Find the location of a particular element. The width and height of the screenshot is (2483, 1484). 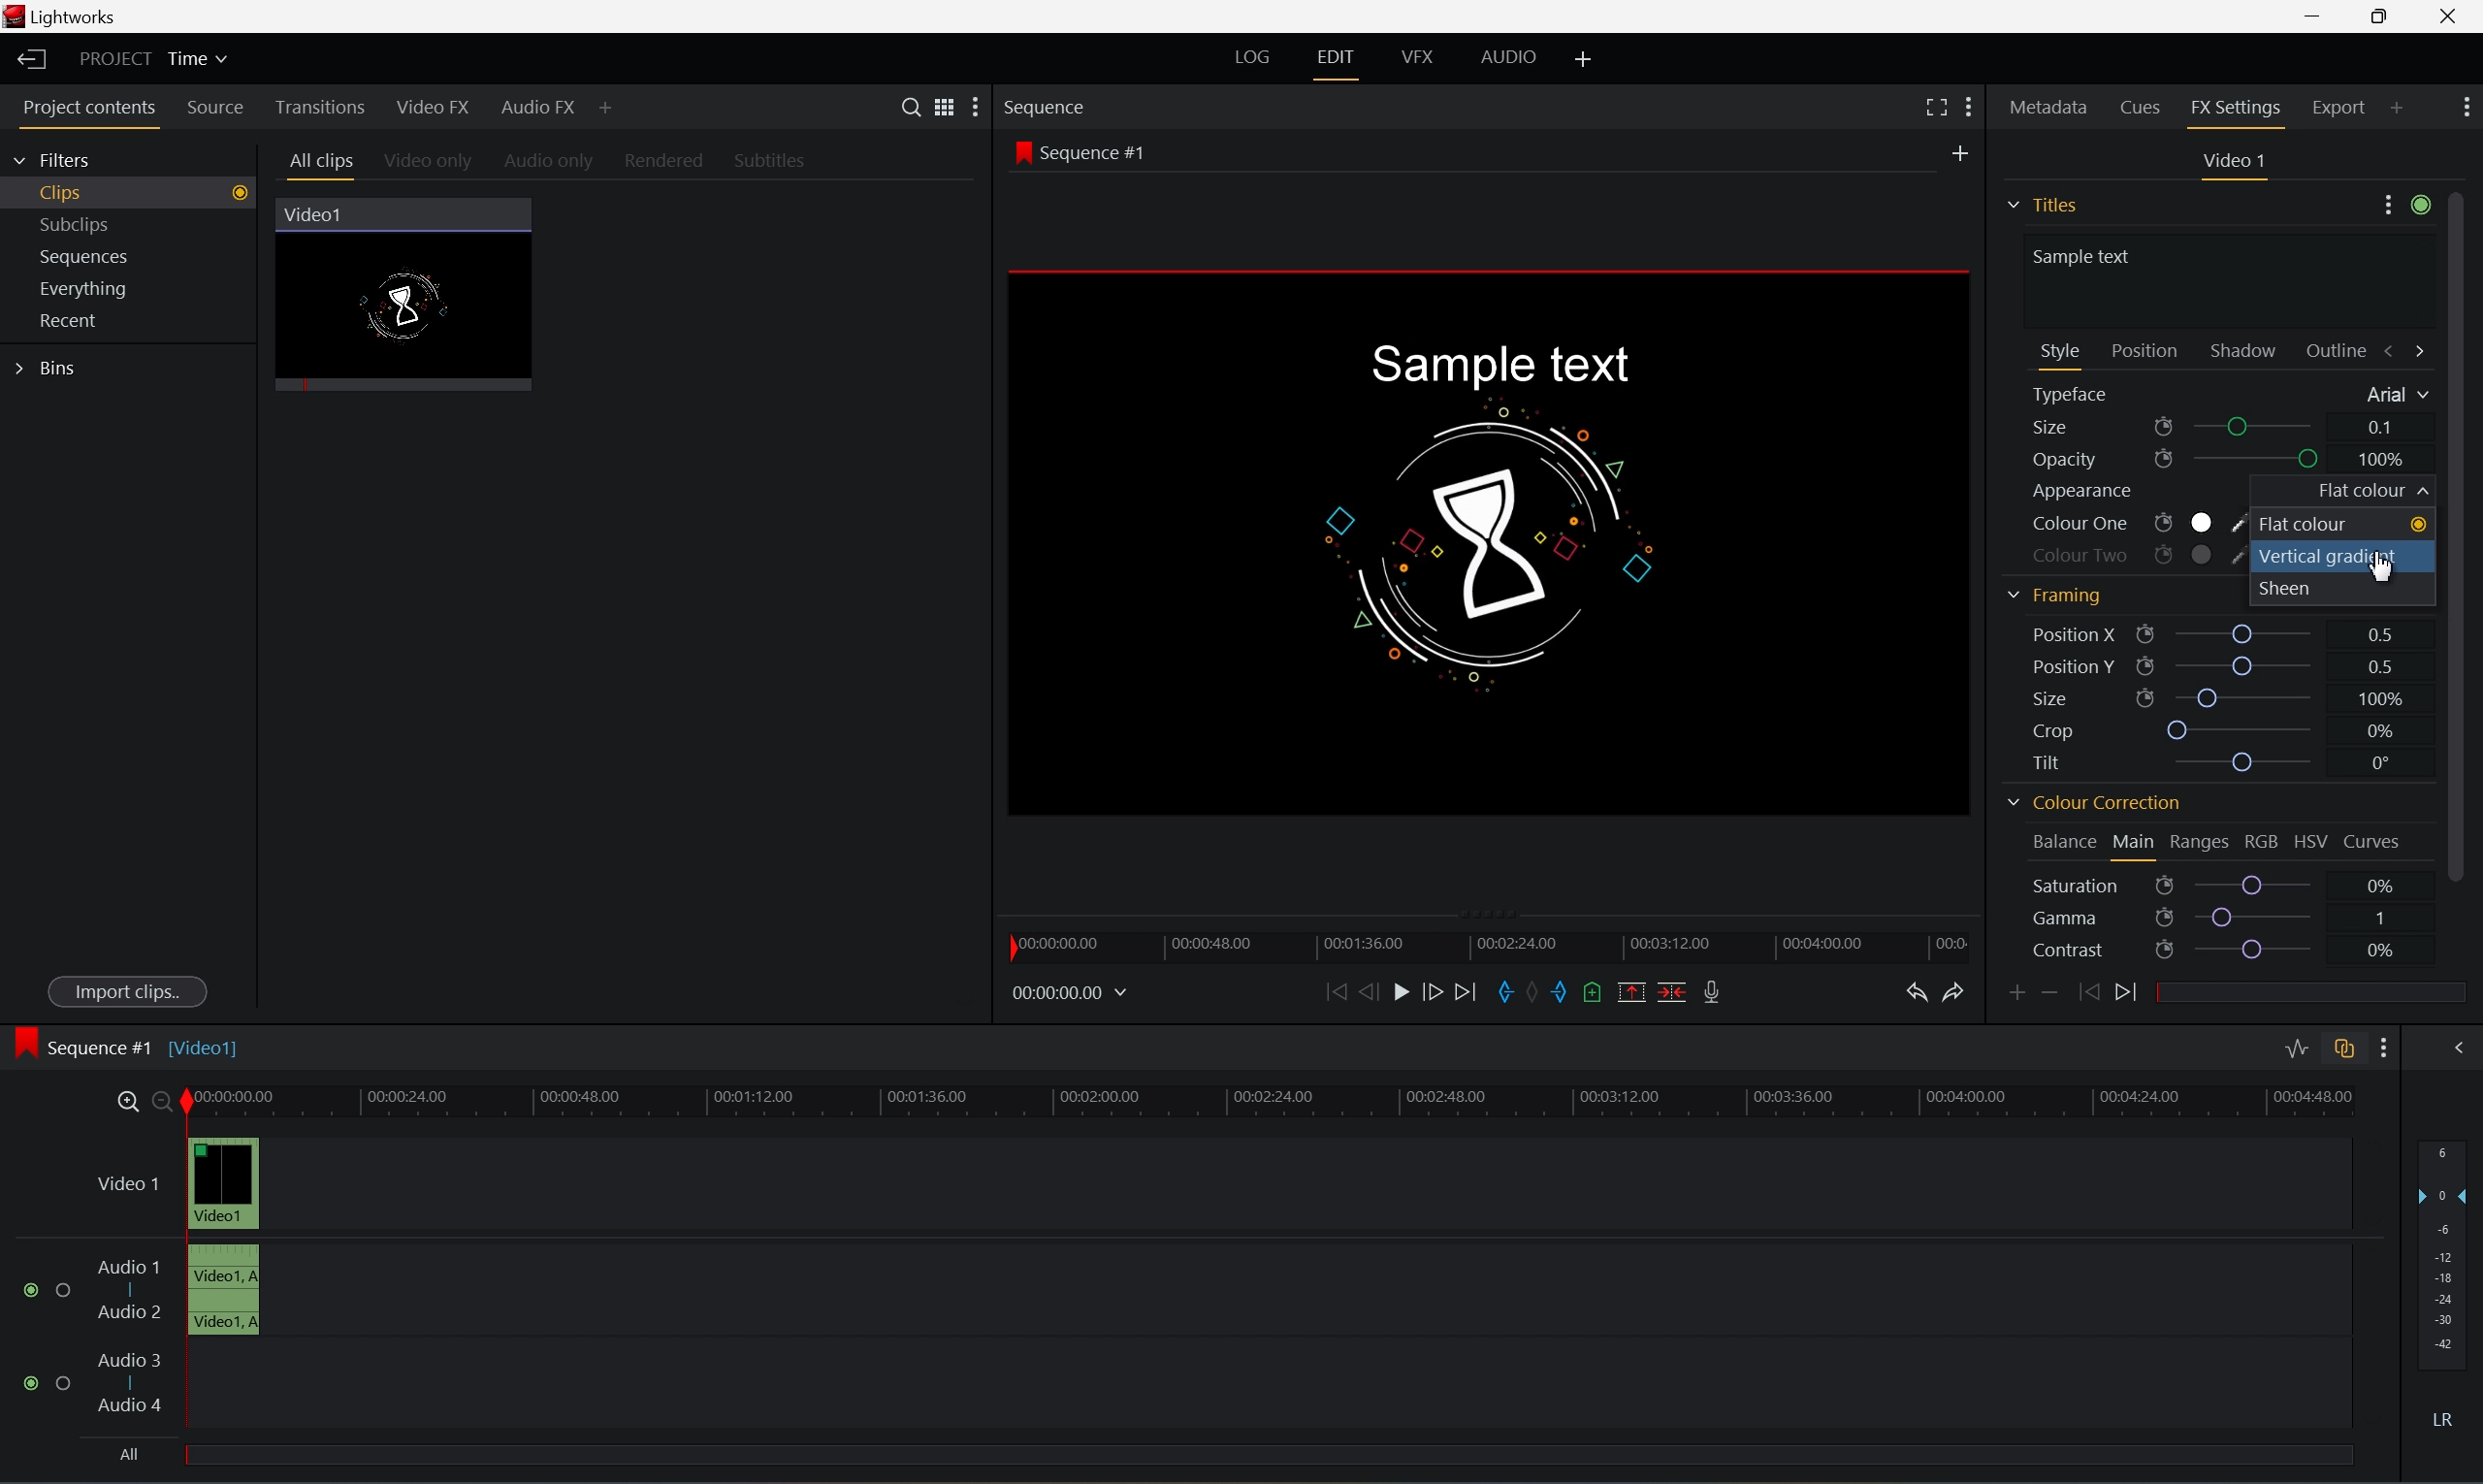

more is located at coordinates (2405, 209).